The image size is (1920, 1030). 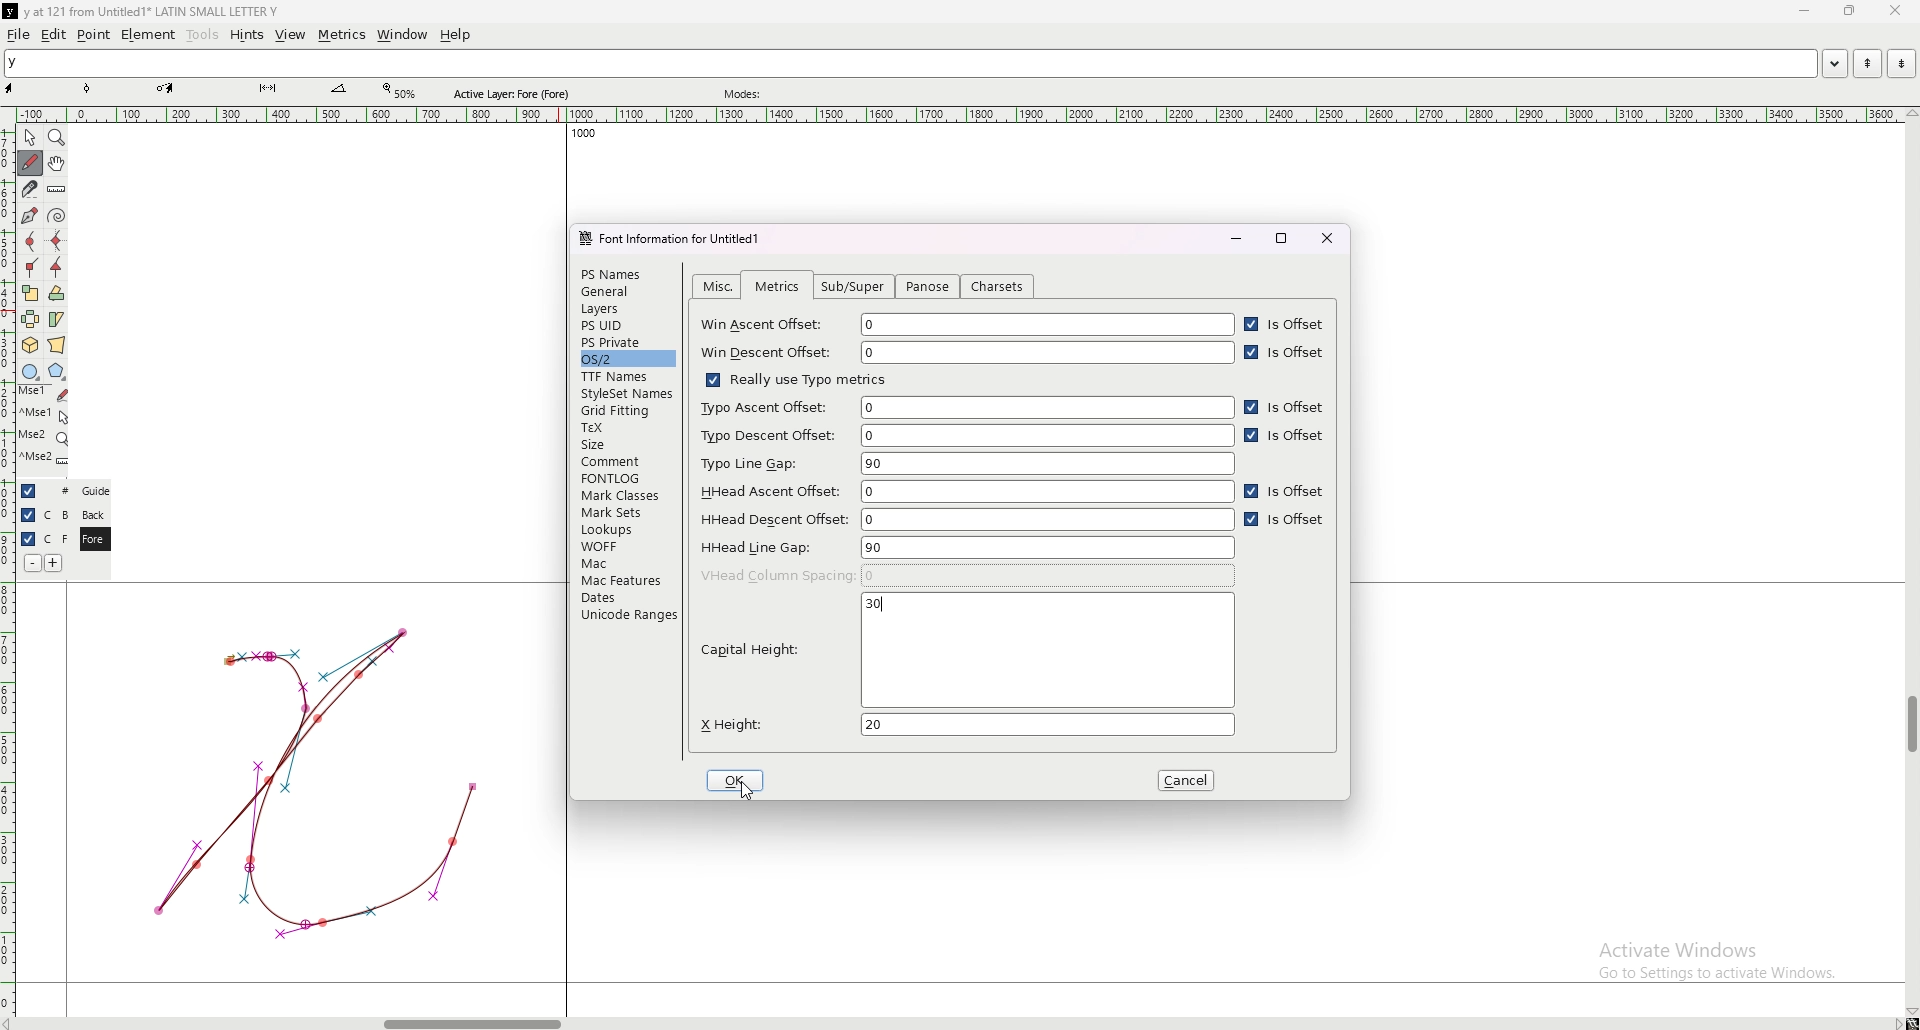 What do you see at coordinates (30, 163) in the screenshot?
I see `draw freehand` at bounding box center [30, 163].